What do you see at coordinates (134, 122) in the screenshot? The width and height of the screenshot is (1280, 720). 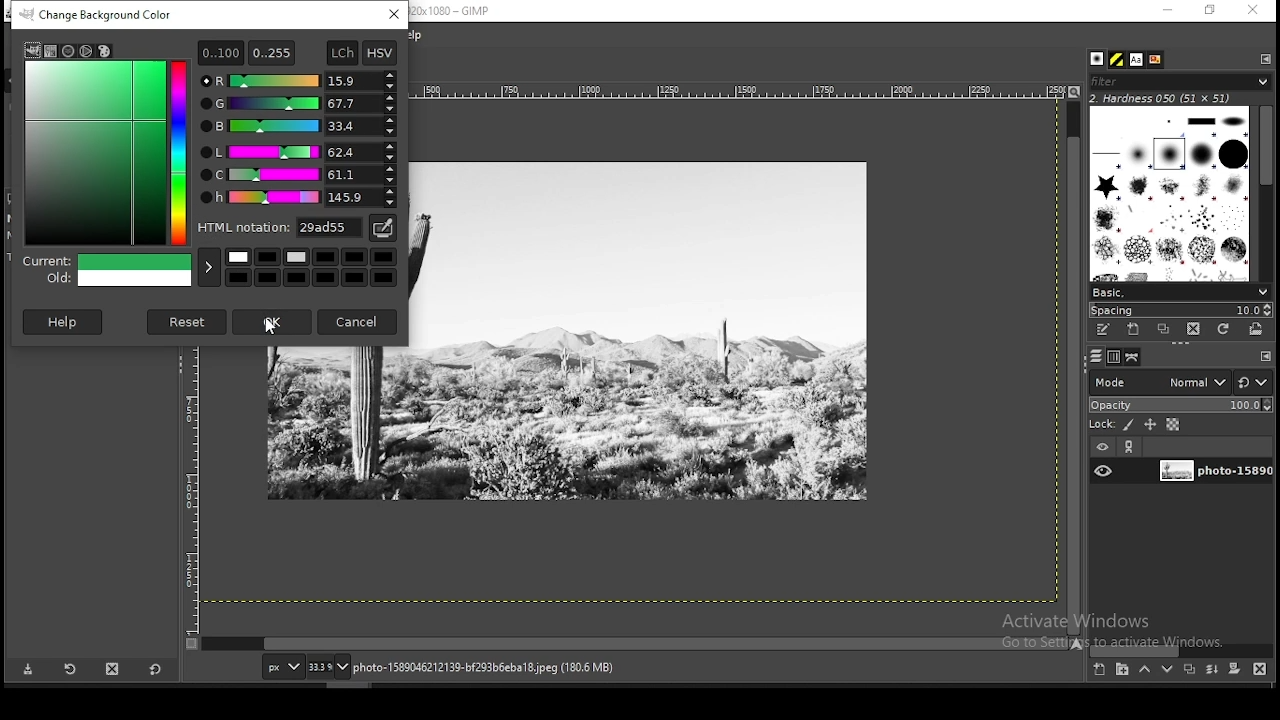 I see `selected coordinates` at bounding box center [134, 122].